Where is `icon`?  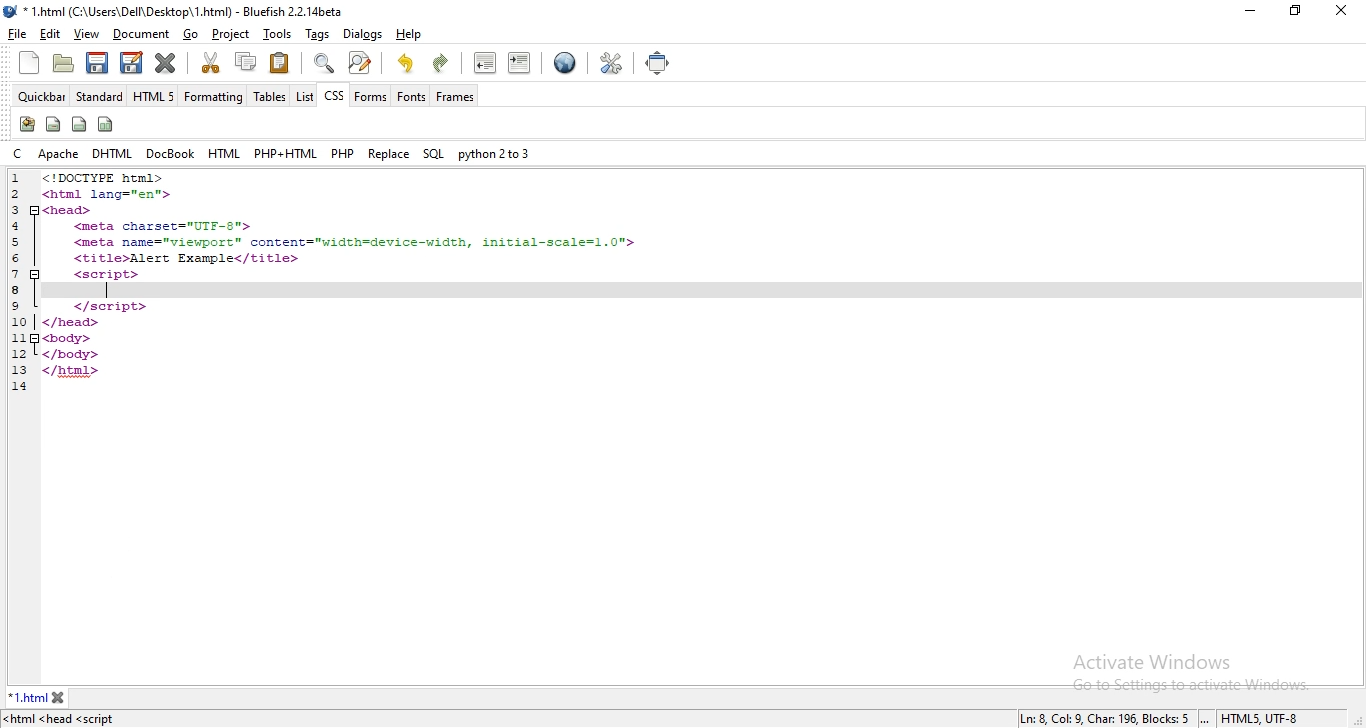 icon is located at coordinates (108, 123).